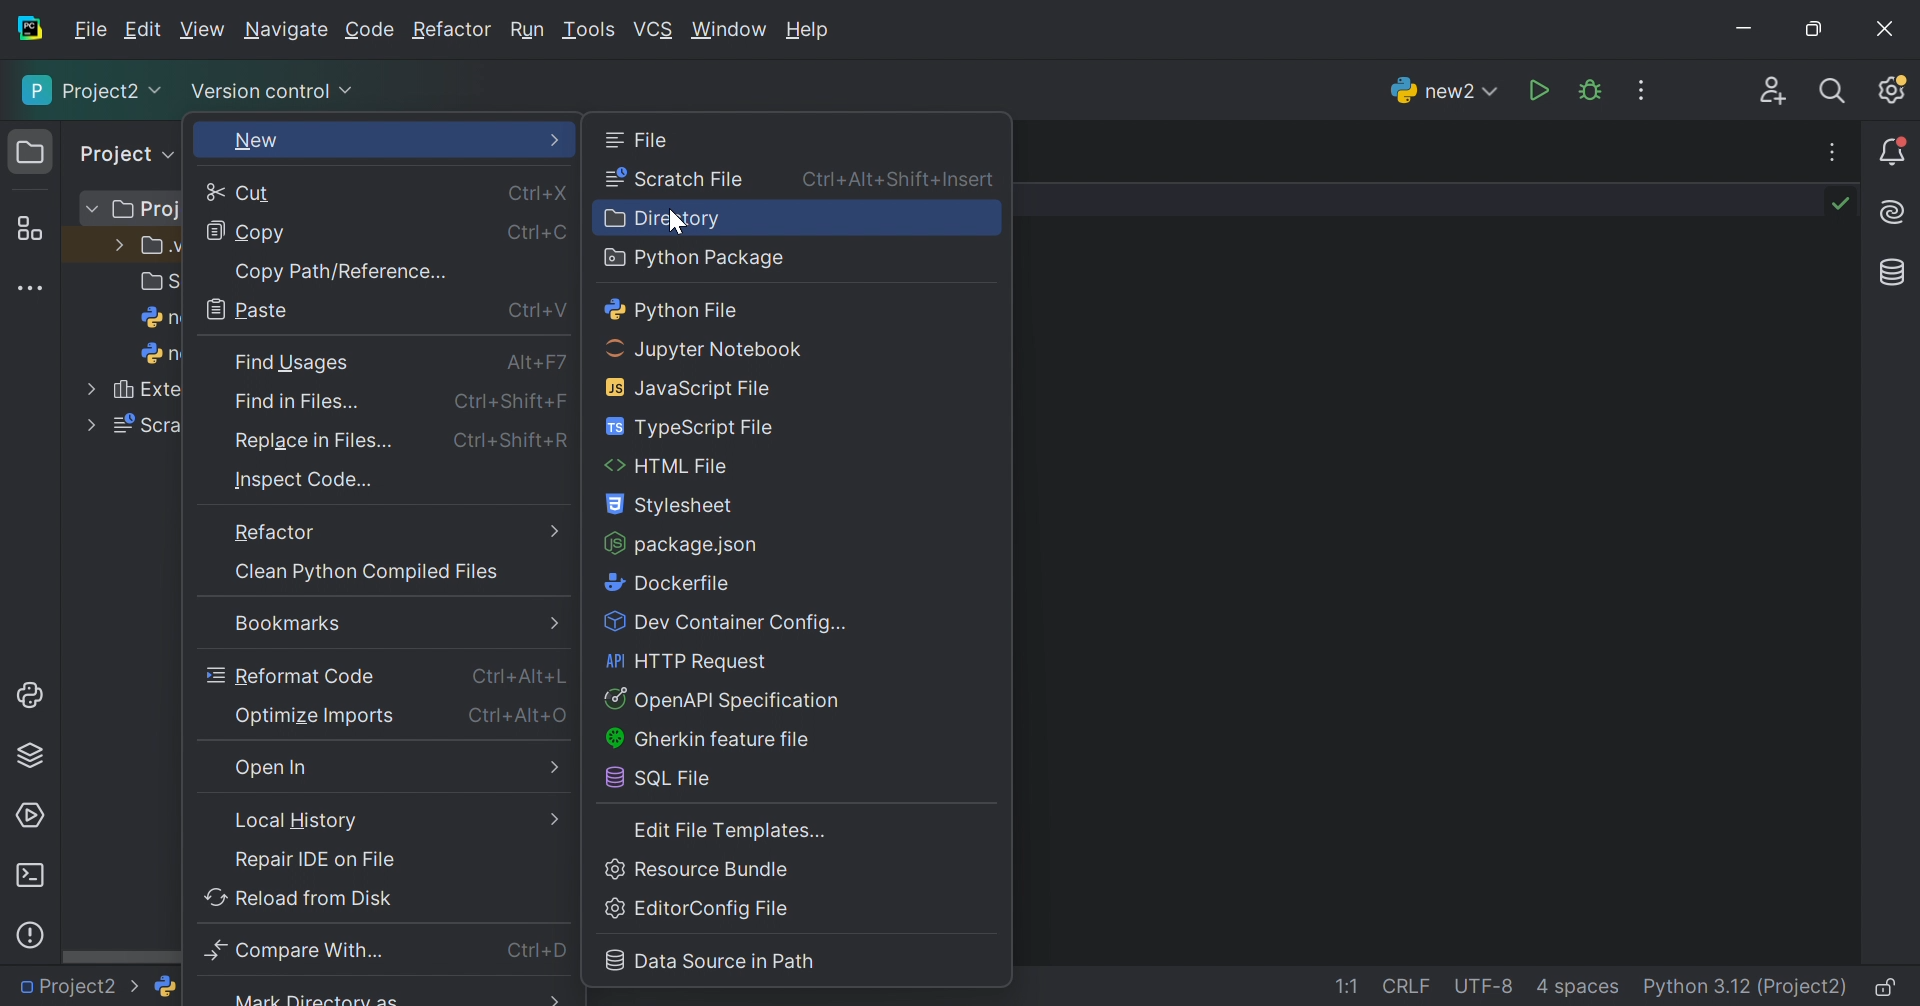 The width and height of the screenshot is (1920, 1006). What do you see at coordinates (275, 532) in the screenshot?
I see `Refactor` at bounding box center [275, 532].